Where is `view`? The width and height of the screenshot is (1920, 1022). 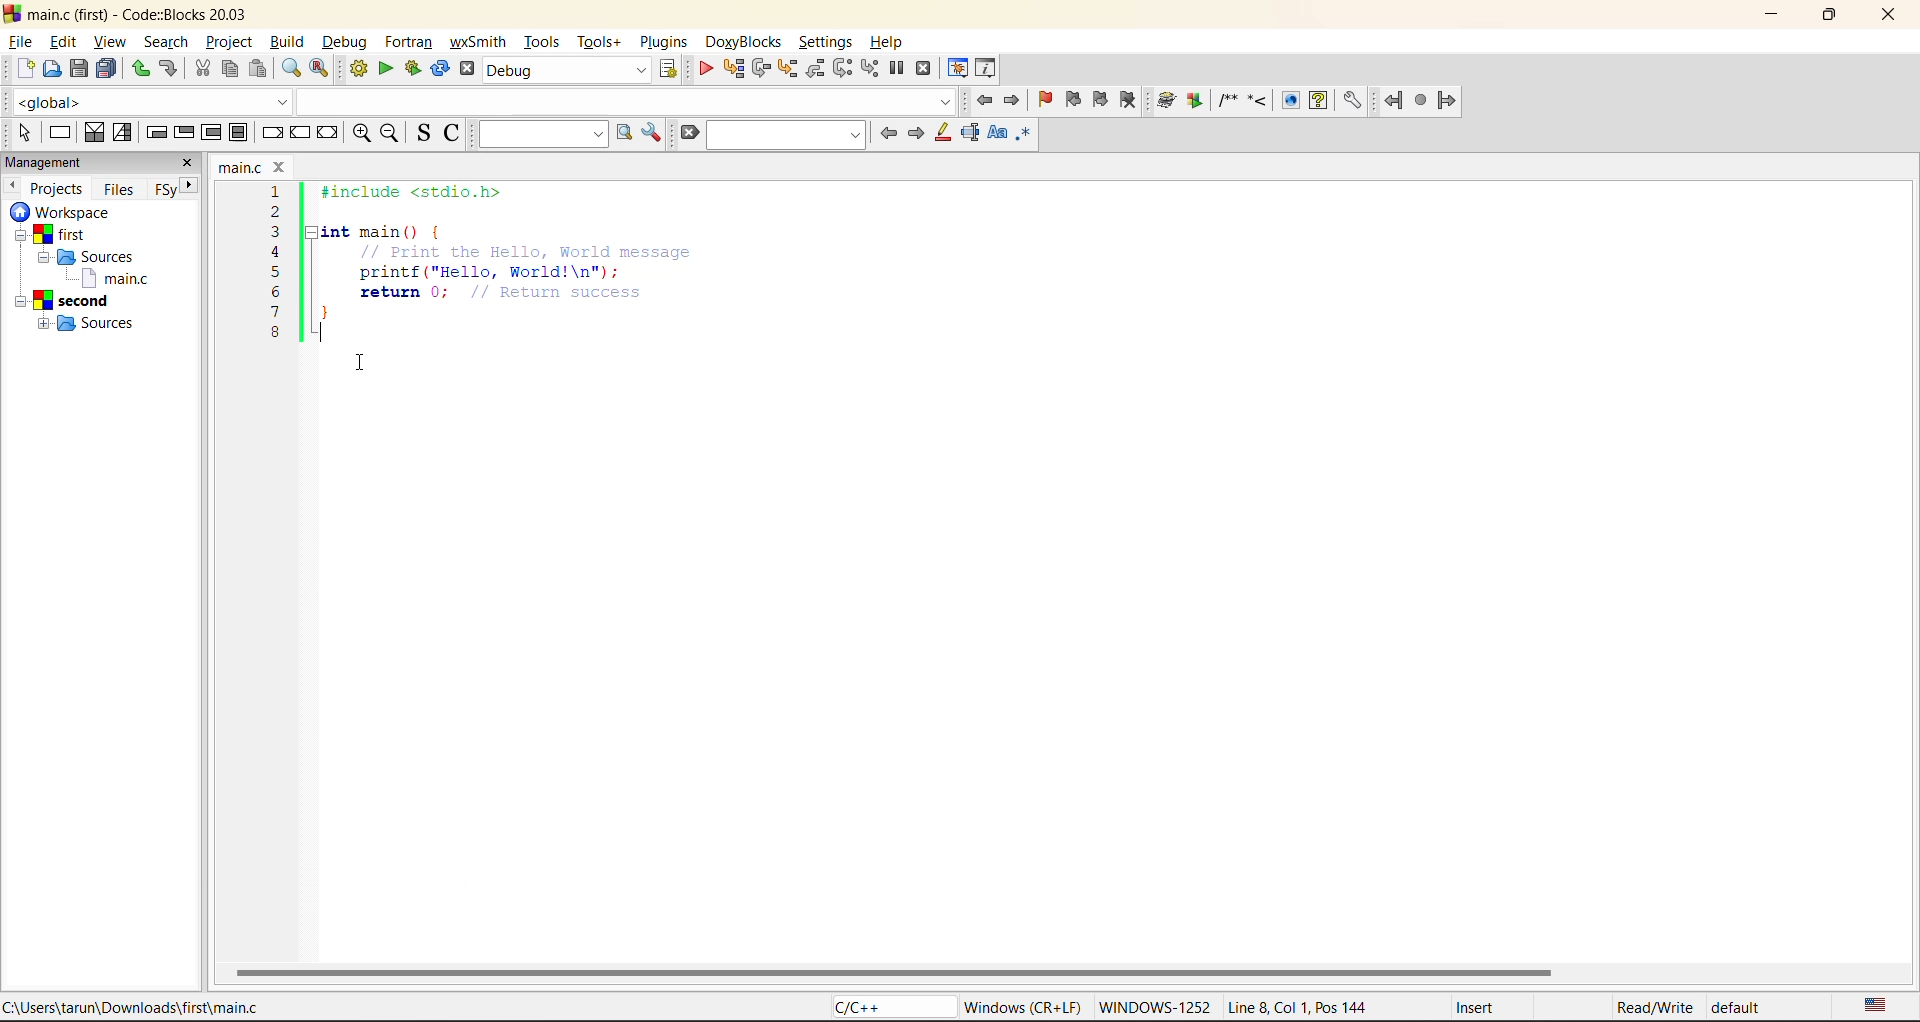
view is located at coordinates (111, 39).